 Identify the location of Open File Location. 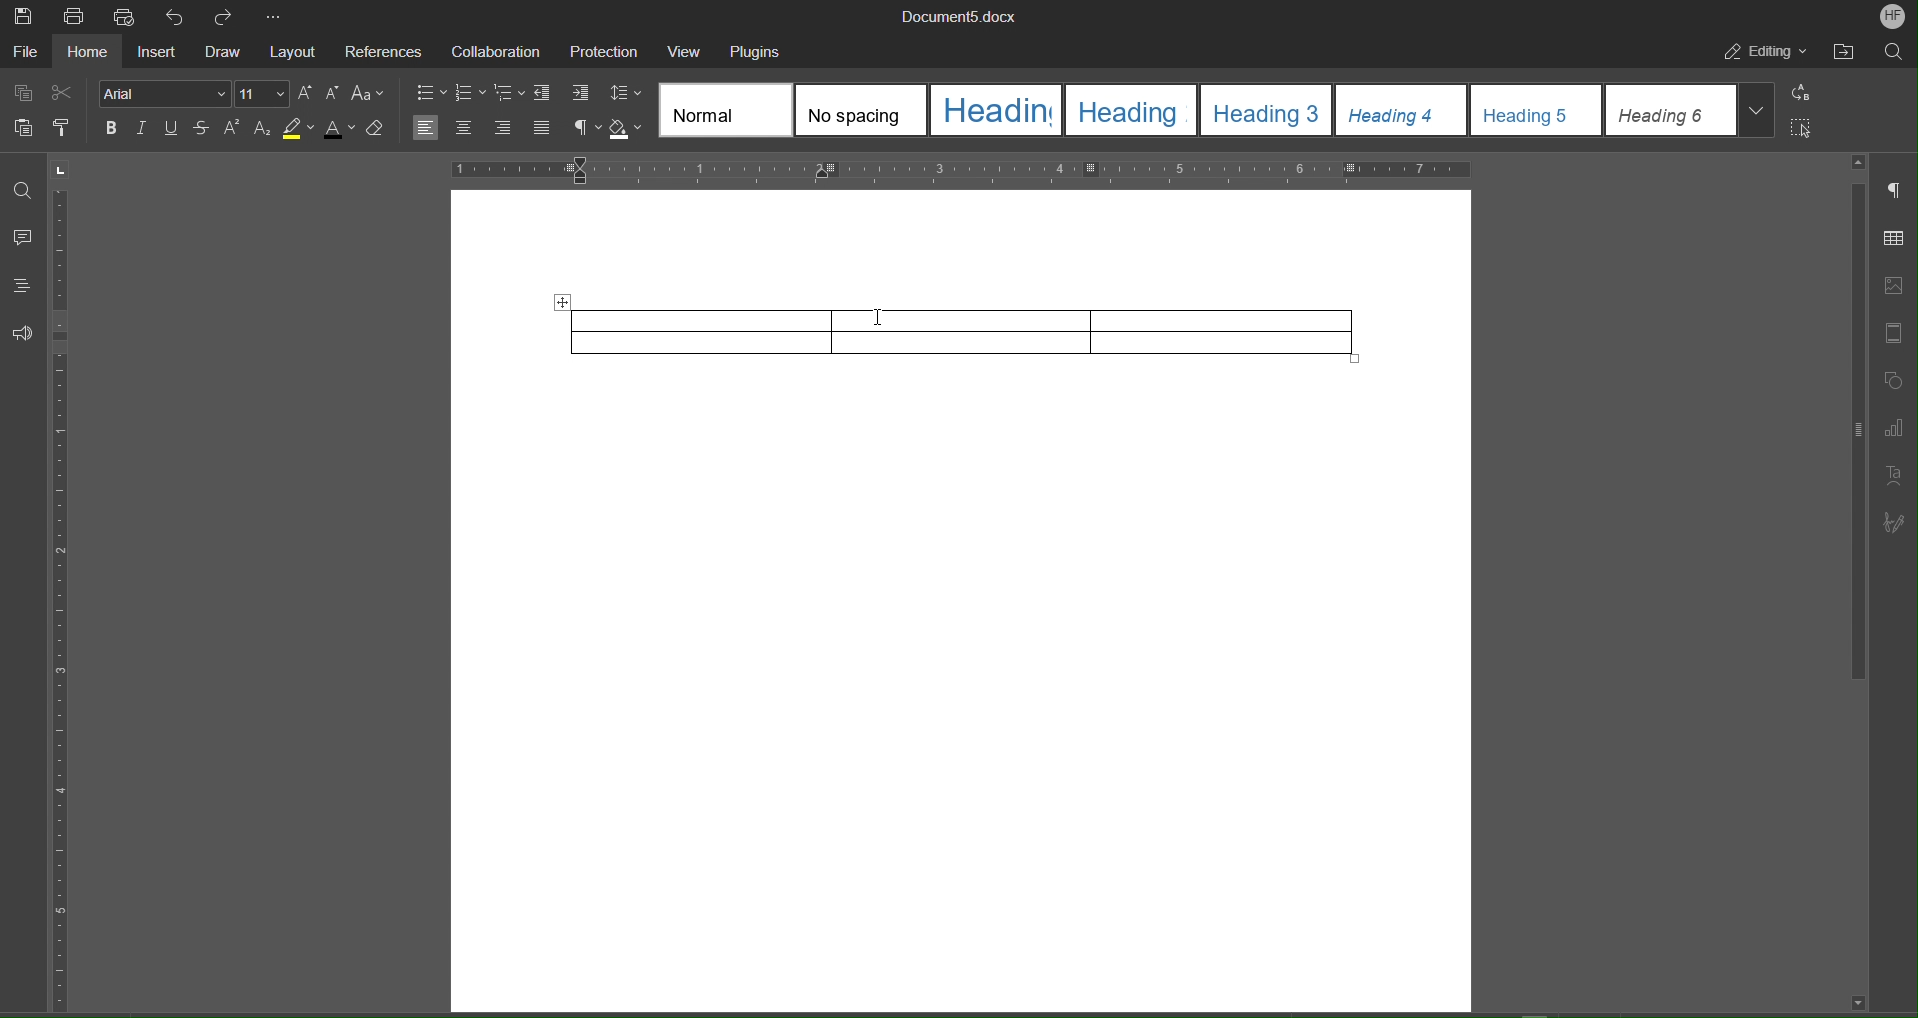
(1847, 53).